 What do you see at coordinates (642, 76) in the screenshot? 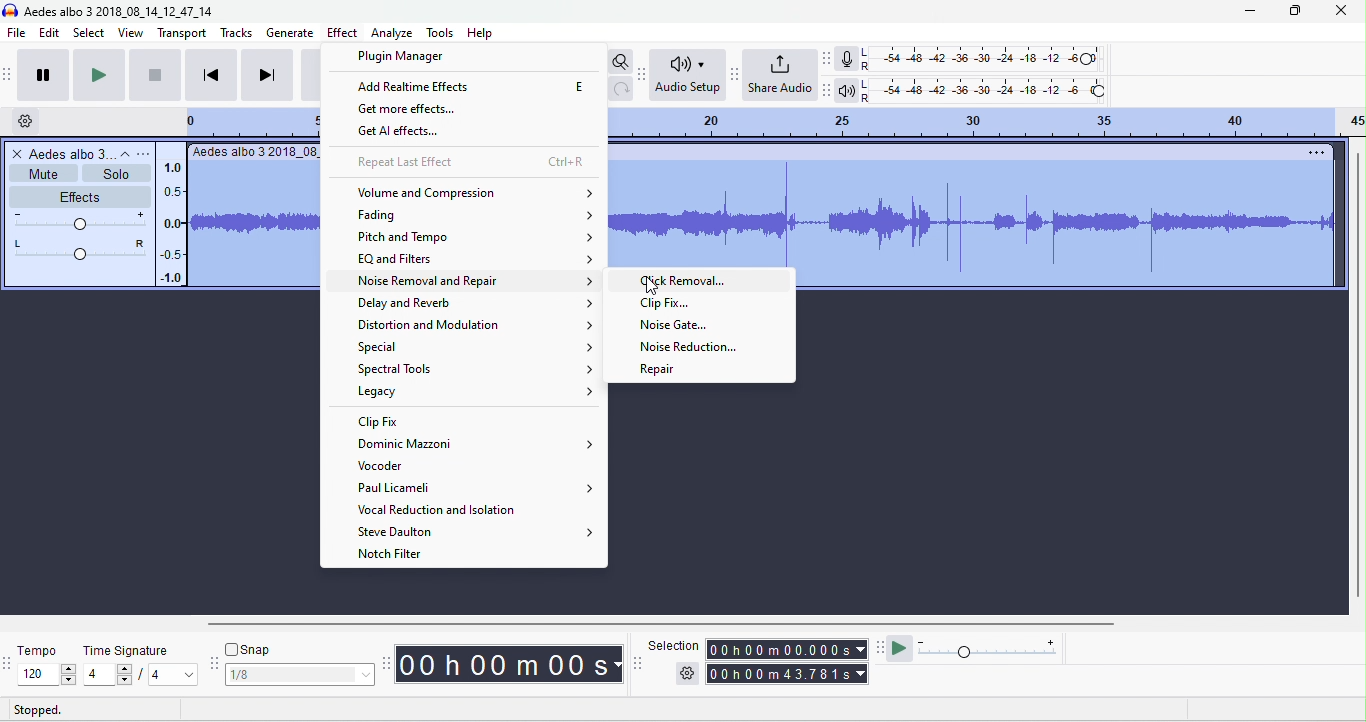
I see `audacity audio setup toolbar` at bounding box center [642, 76].